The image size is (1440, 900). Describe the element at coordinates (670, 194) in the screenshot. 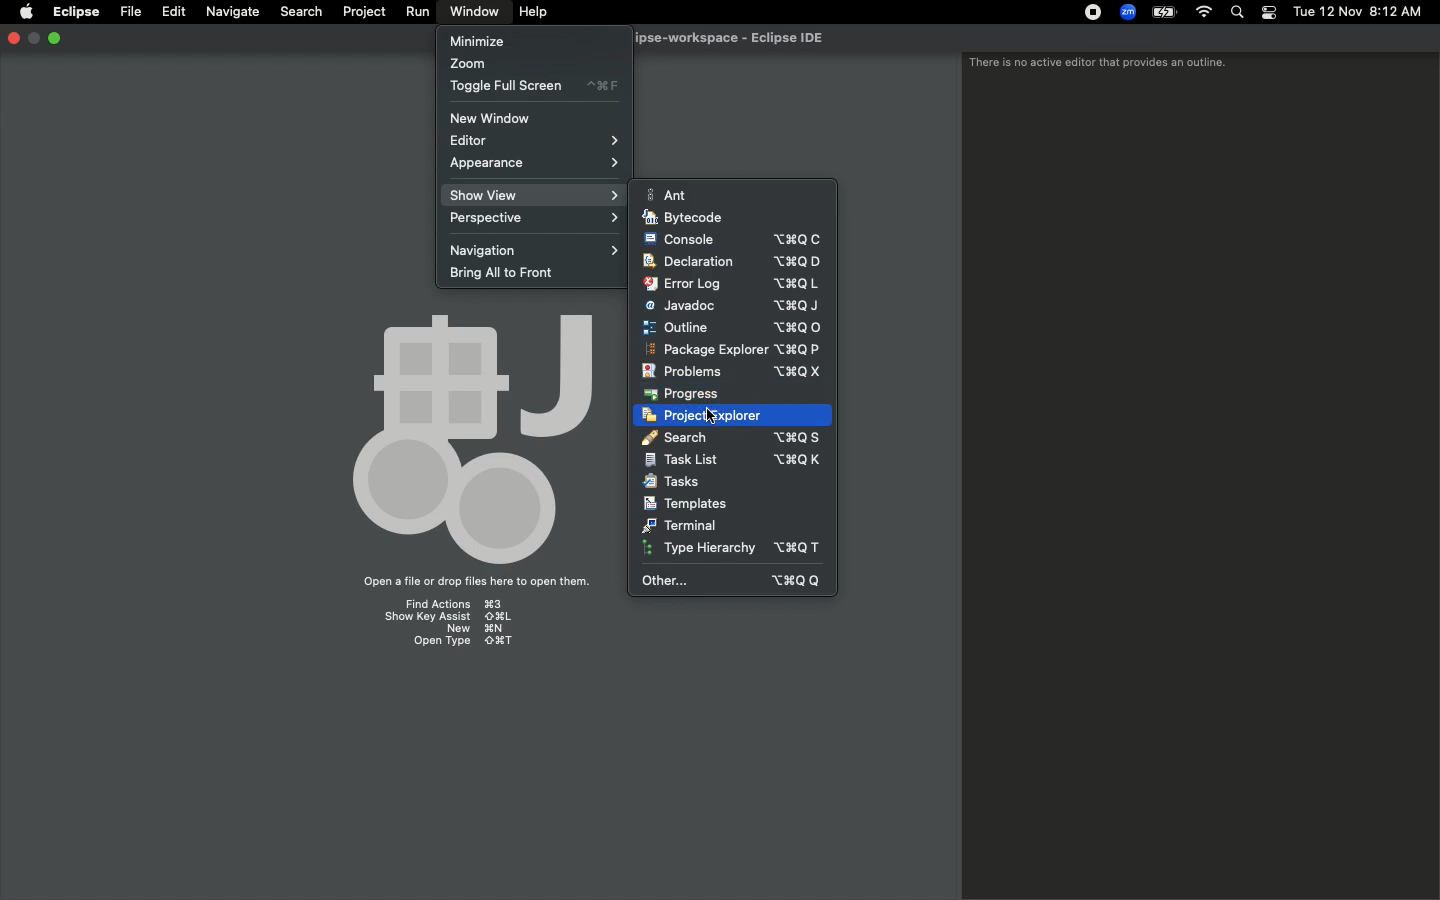

I see `Ant` at that location.